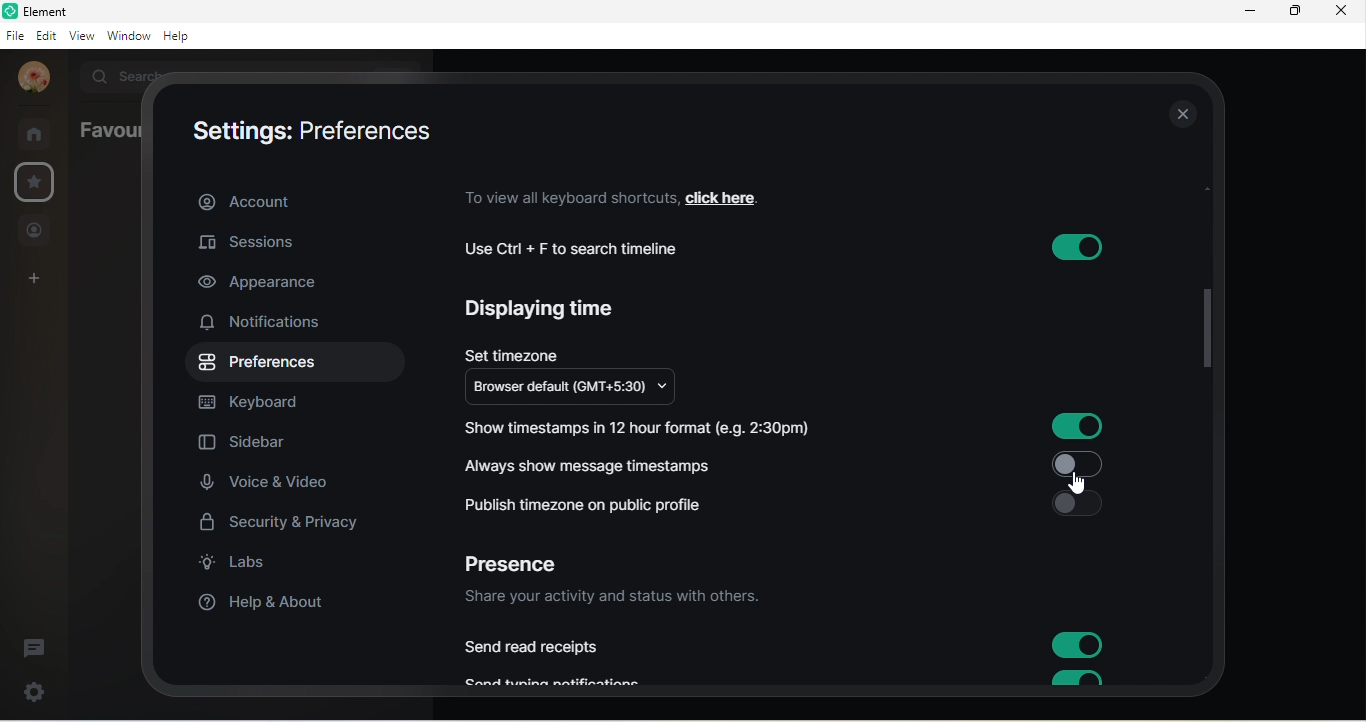 The image size is (1366, 722). What do you see at coordinates (582, 389) in the screenshot?
I see `browser default` at bounding box center [582, 389].